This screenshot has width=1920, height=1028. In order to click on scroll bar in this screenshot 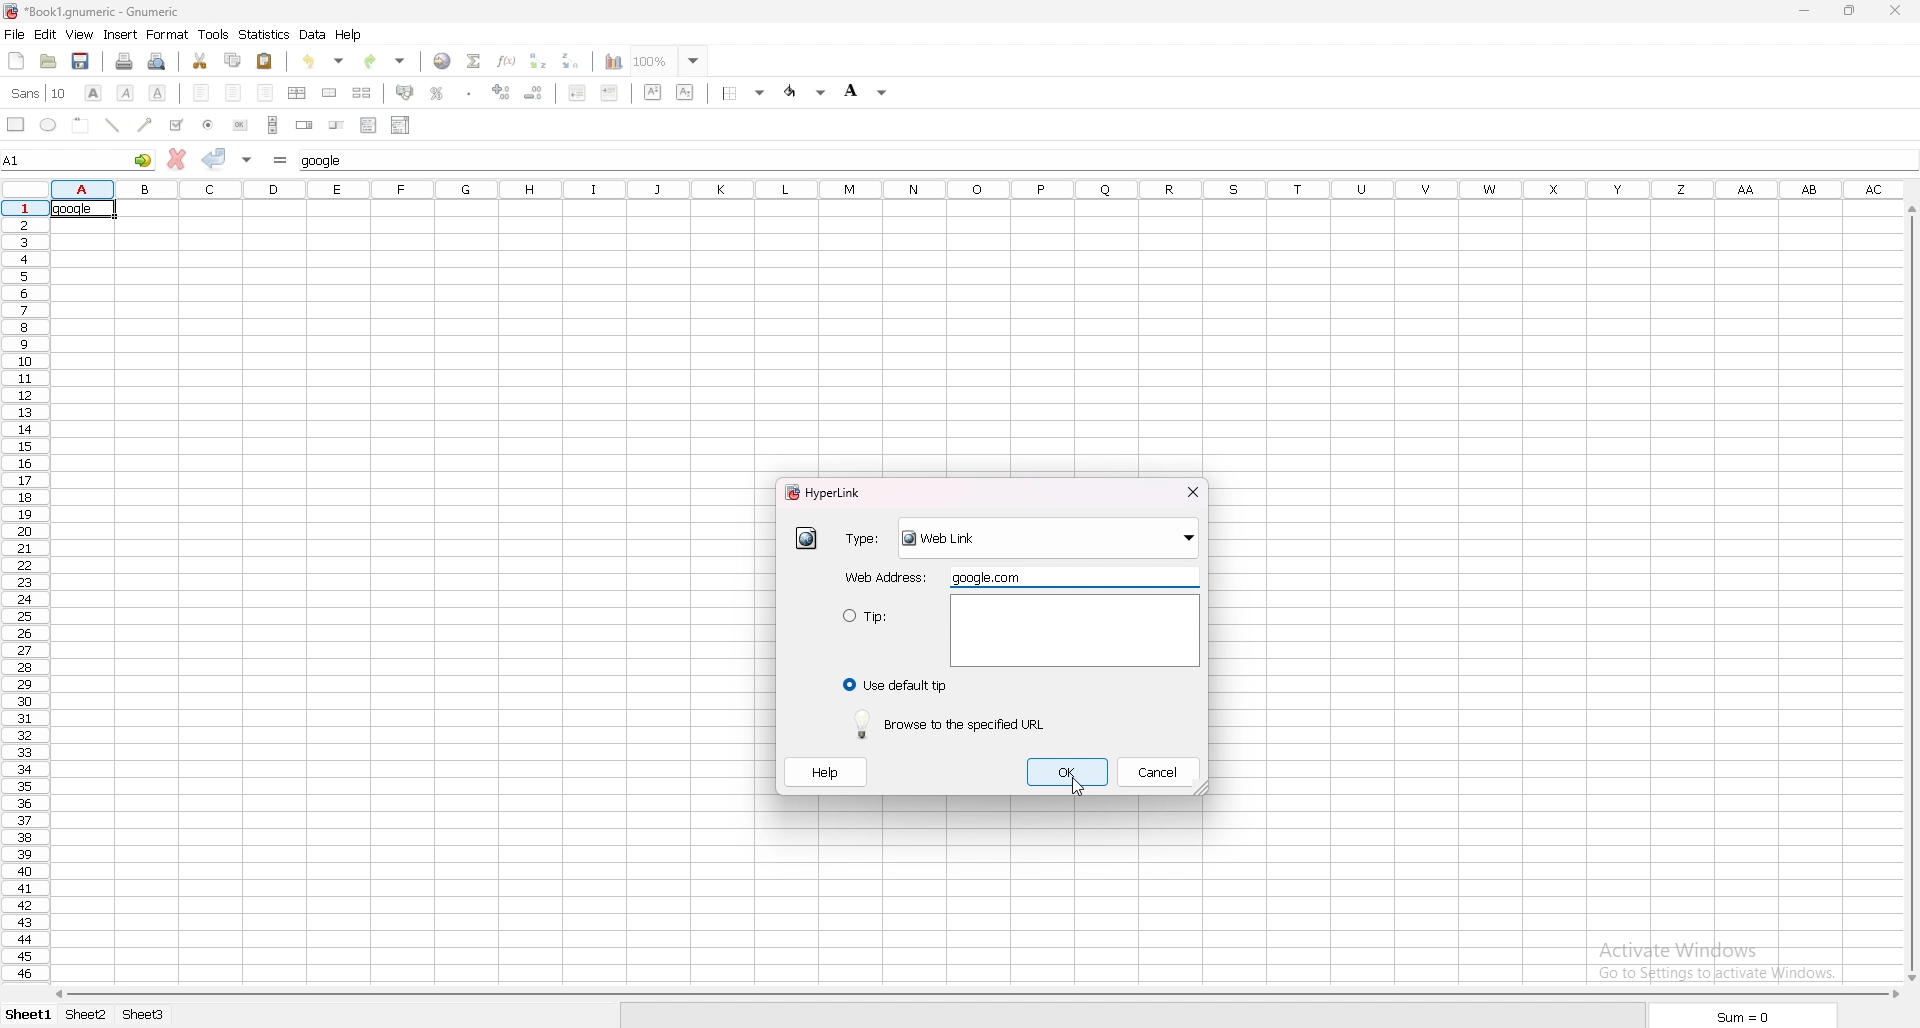, I will do `click(1904, 597)`.